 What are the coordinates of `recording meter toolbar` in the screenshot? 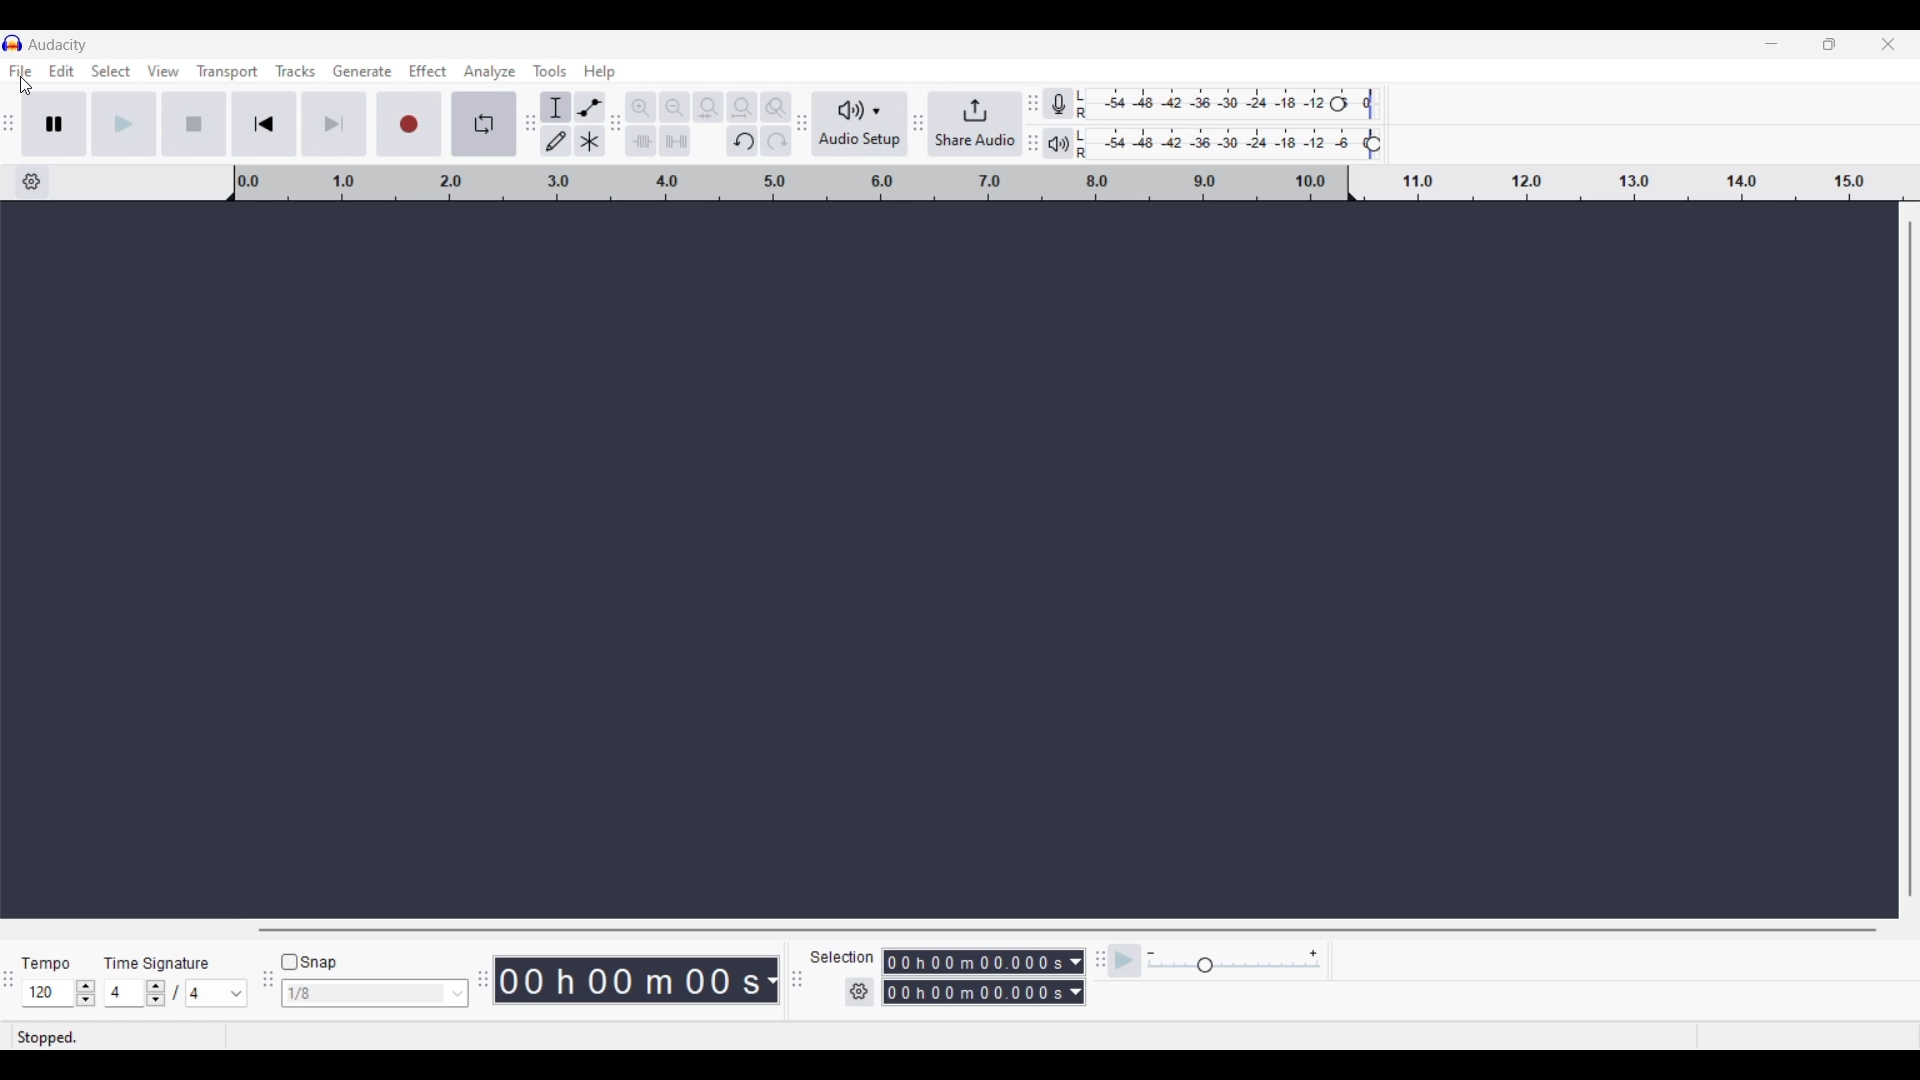 It's located at (1033, 96).